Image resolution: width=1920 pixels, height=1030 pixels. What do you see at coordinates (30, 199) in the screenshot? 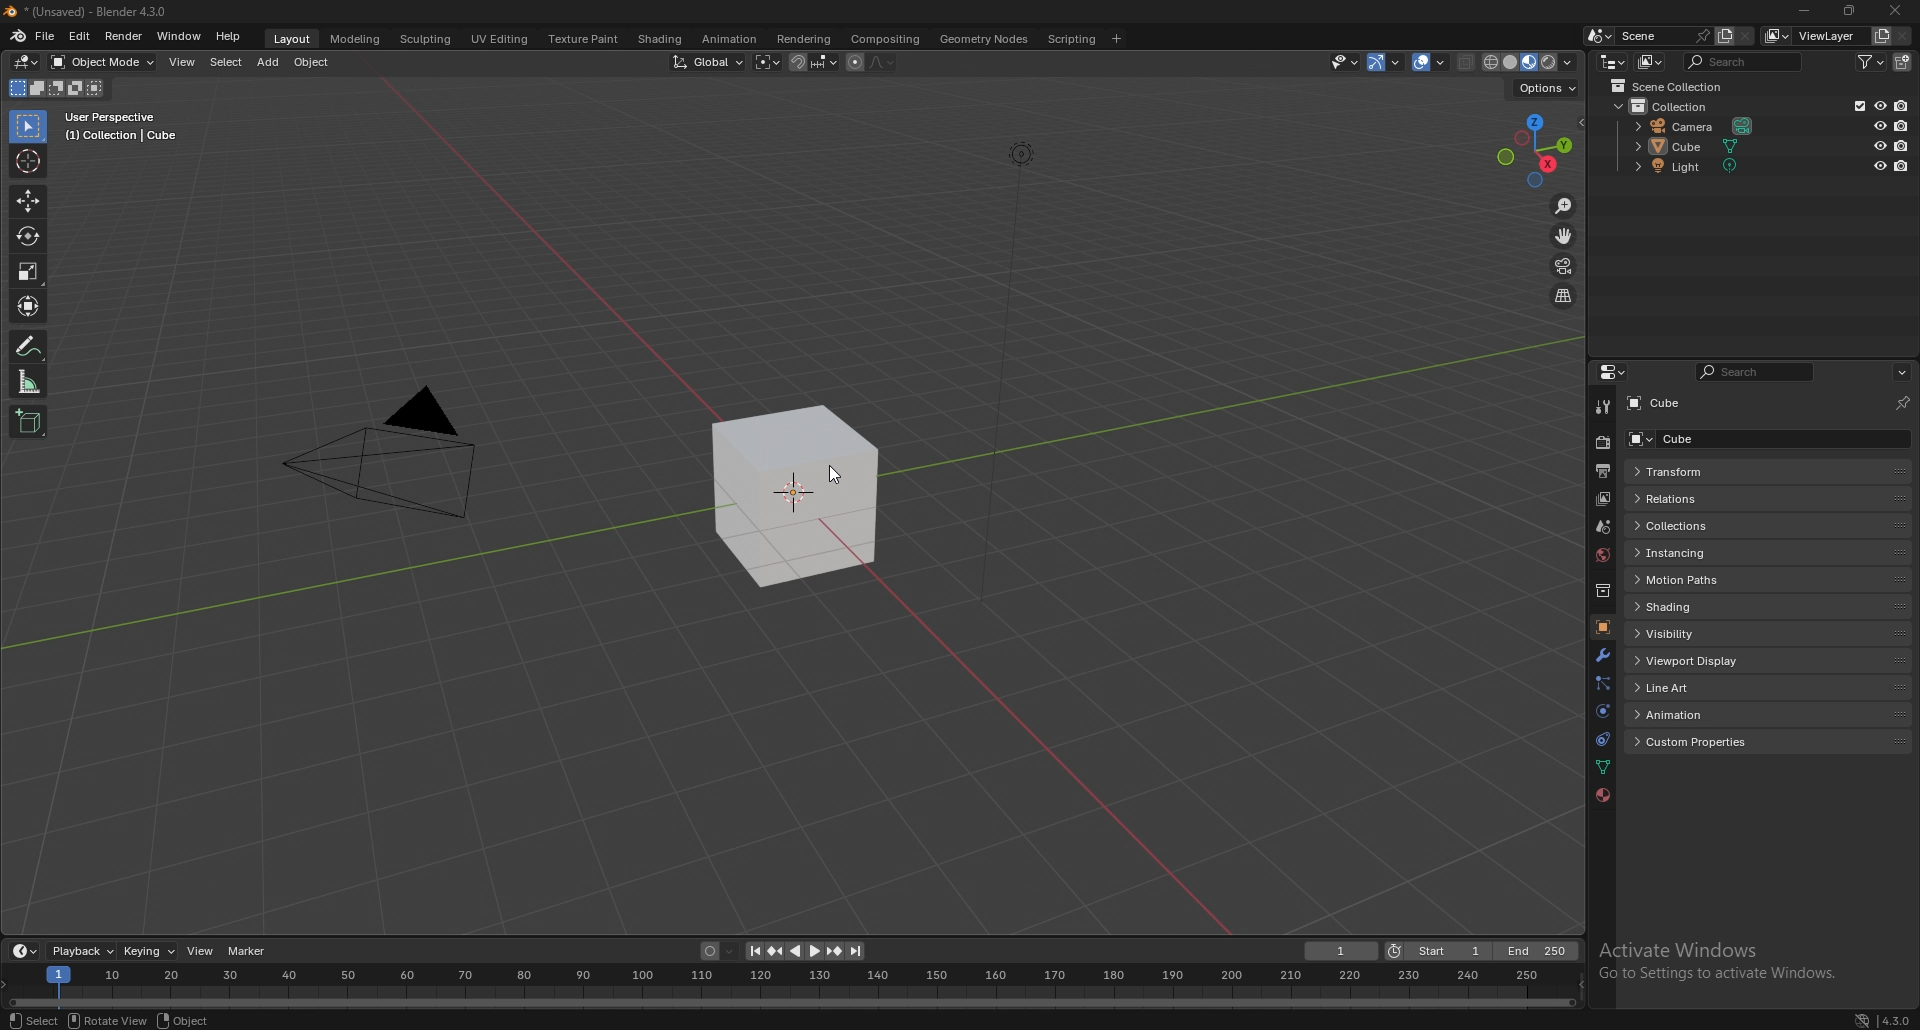
I see `move` at bounding box center [30, 199].